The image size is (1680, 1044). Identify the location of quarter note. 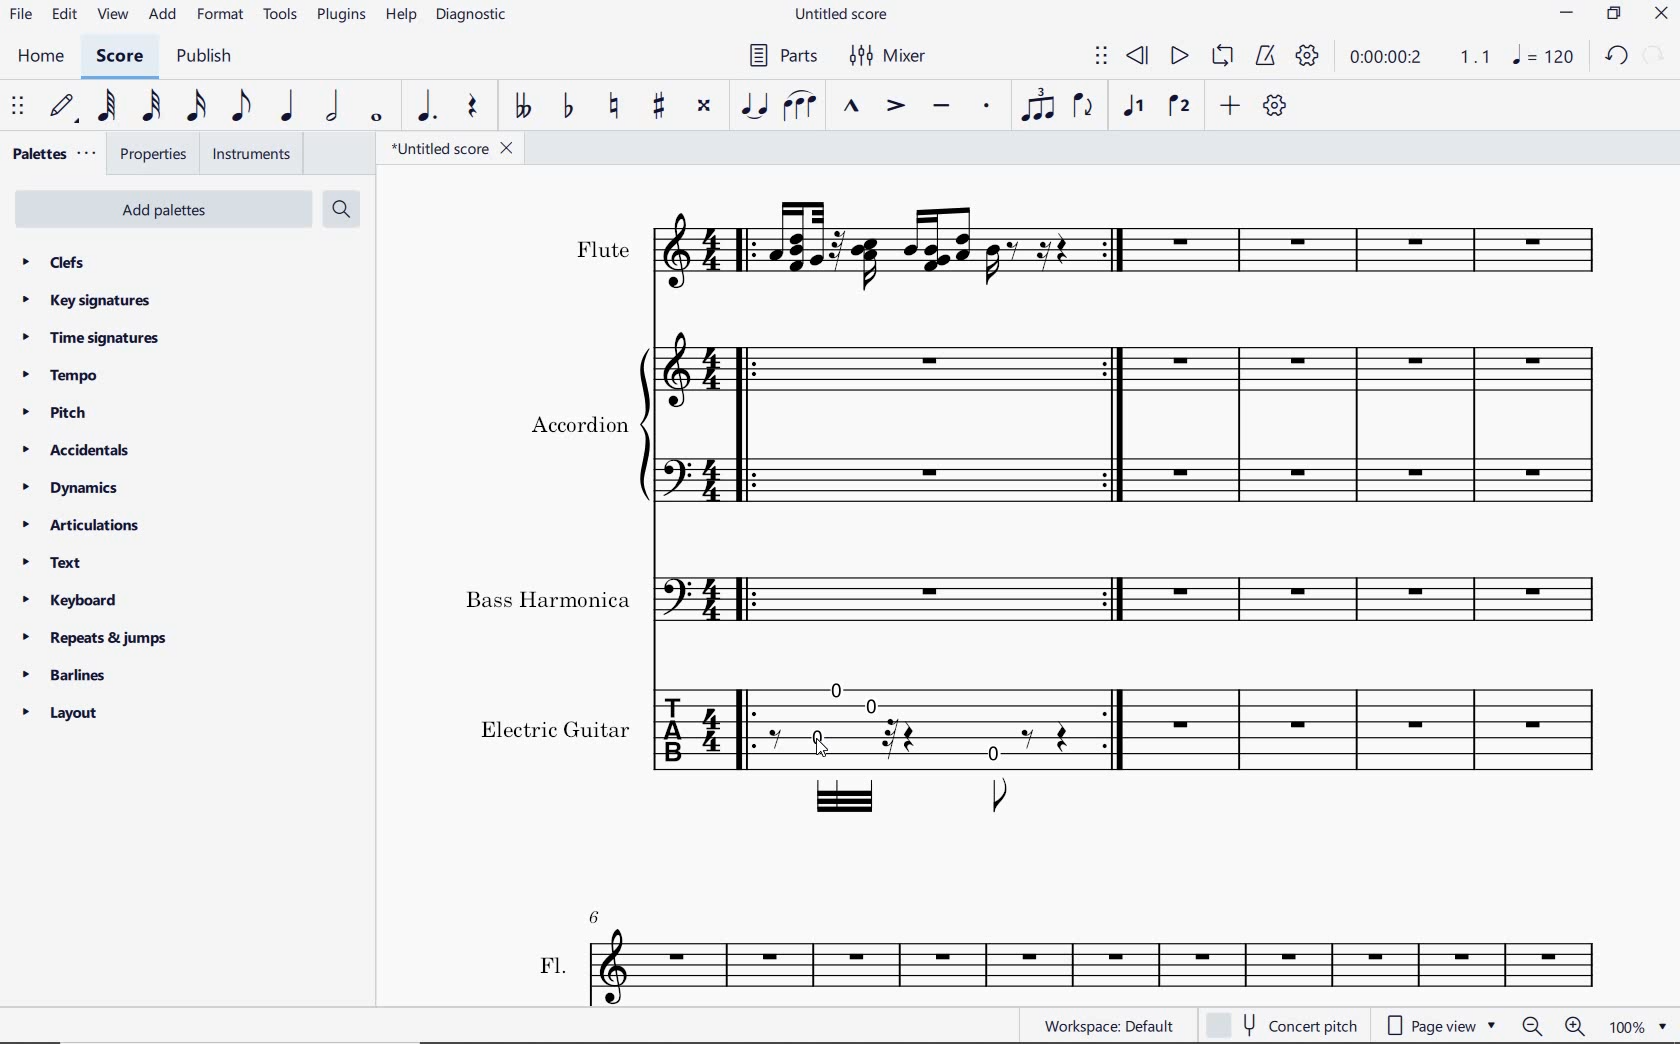
(288, 107).